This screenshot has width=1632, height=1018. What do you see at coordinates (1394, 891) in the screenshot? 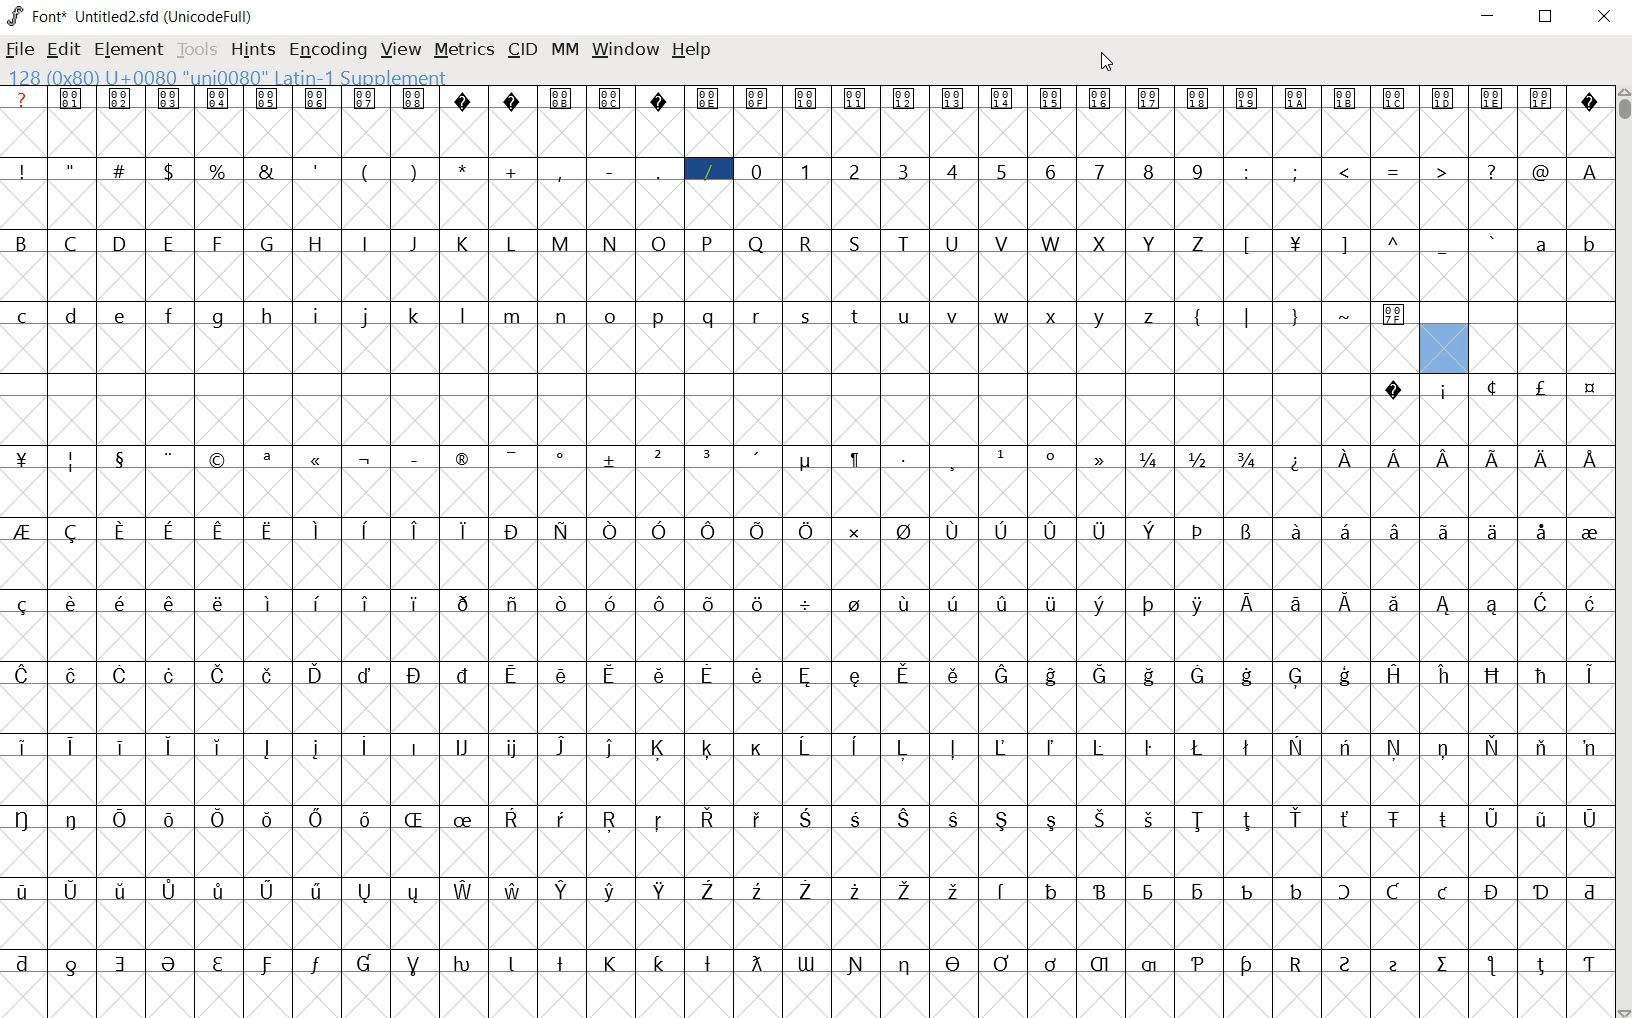
I see `glyph` at bounding box center [1394, 891].